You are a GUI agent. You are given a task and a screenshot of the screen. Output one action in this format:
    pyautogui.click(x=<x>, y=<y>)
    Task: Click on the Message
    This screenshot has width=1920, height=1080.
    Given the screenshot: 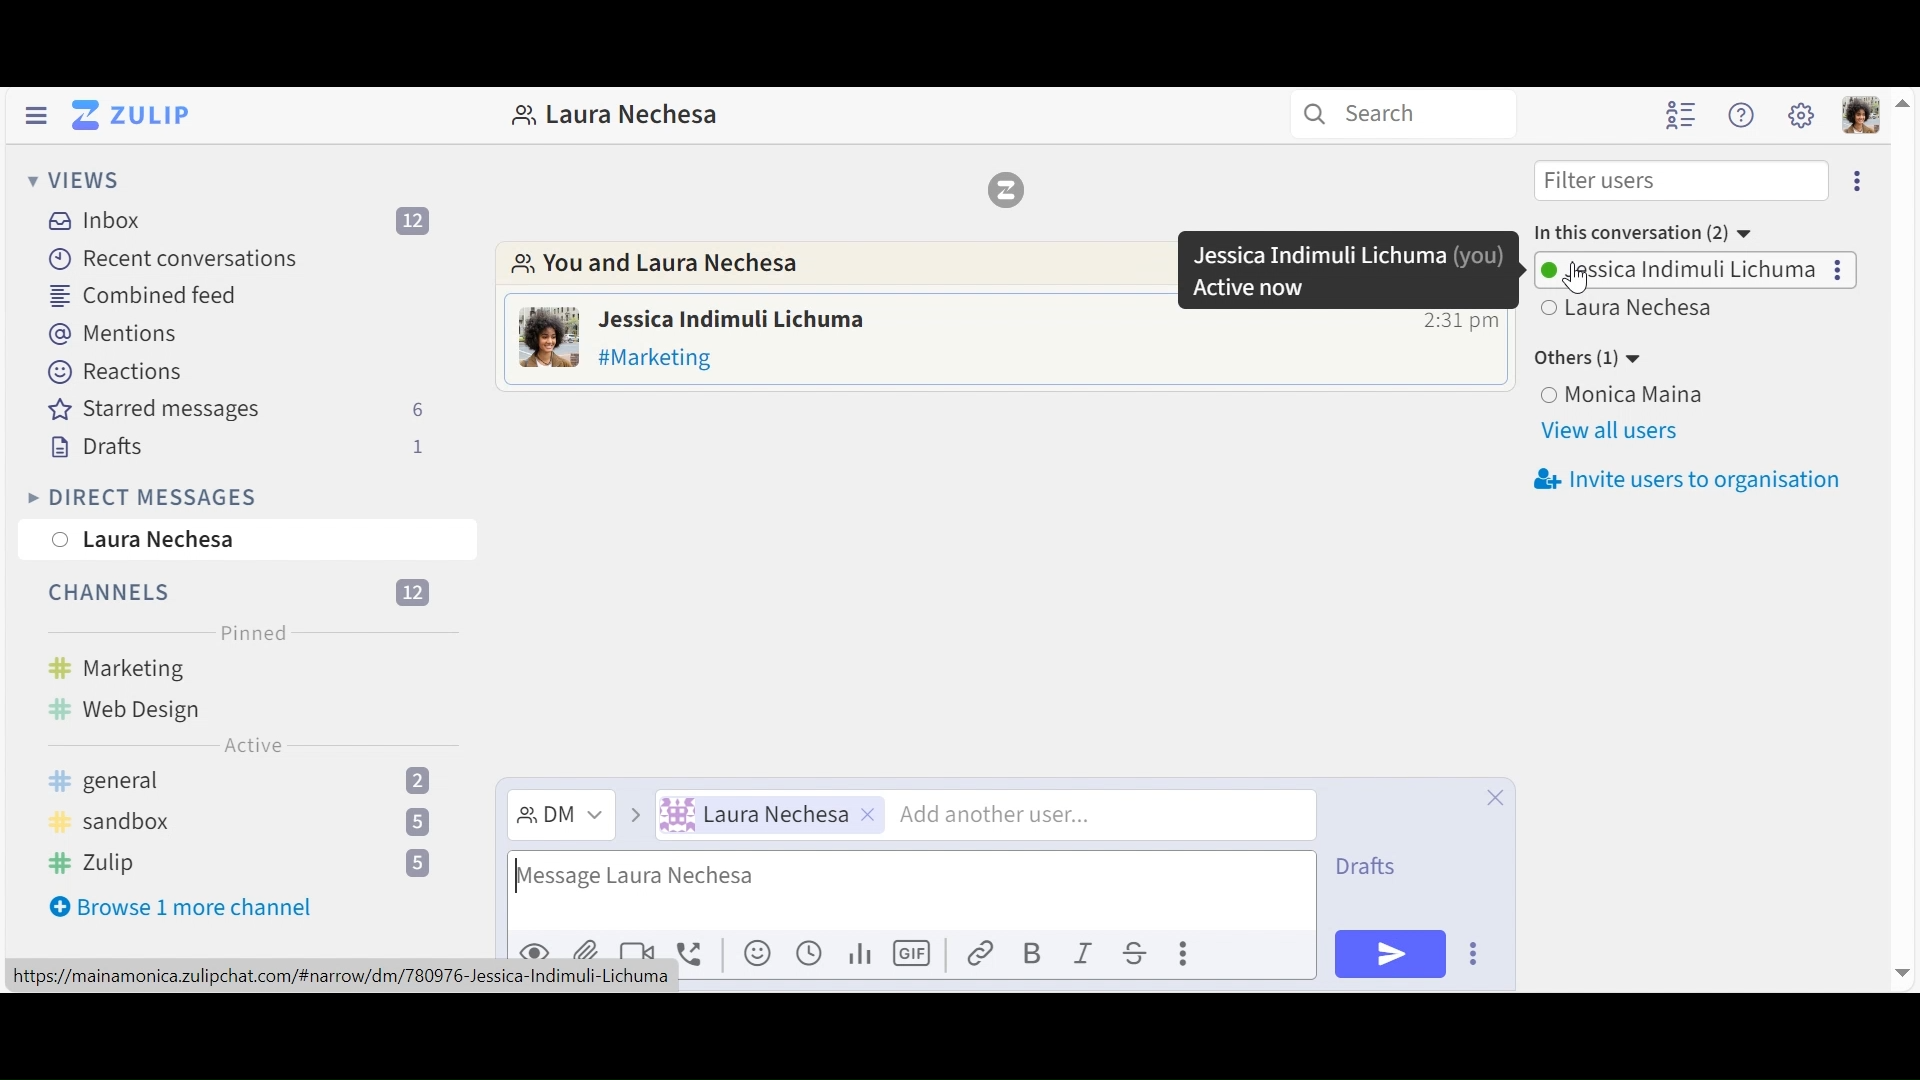 What is the action you would take?
    pyautogui.click(x=663, y=358)
    